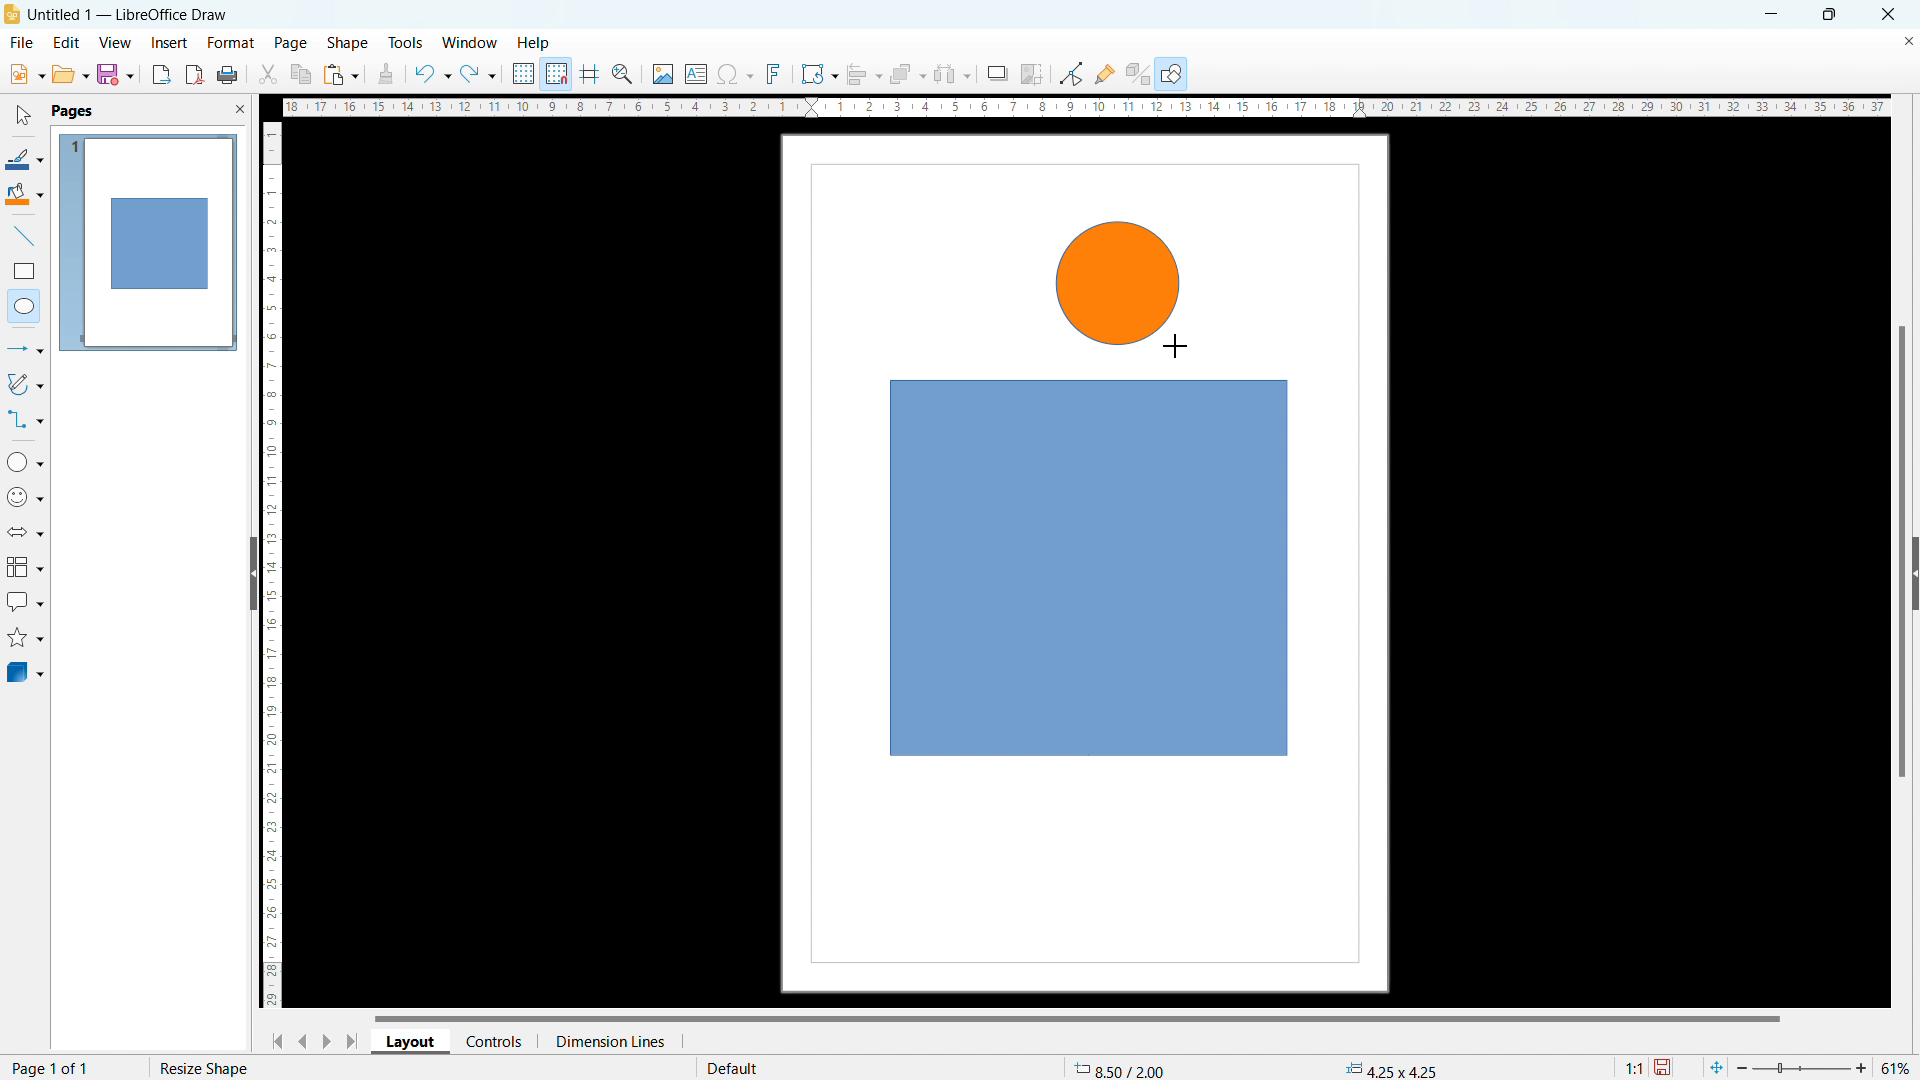  Describe the element at coordinates (622, 76) in the screenshot. I see `zoom and pan` at that location.